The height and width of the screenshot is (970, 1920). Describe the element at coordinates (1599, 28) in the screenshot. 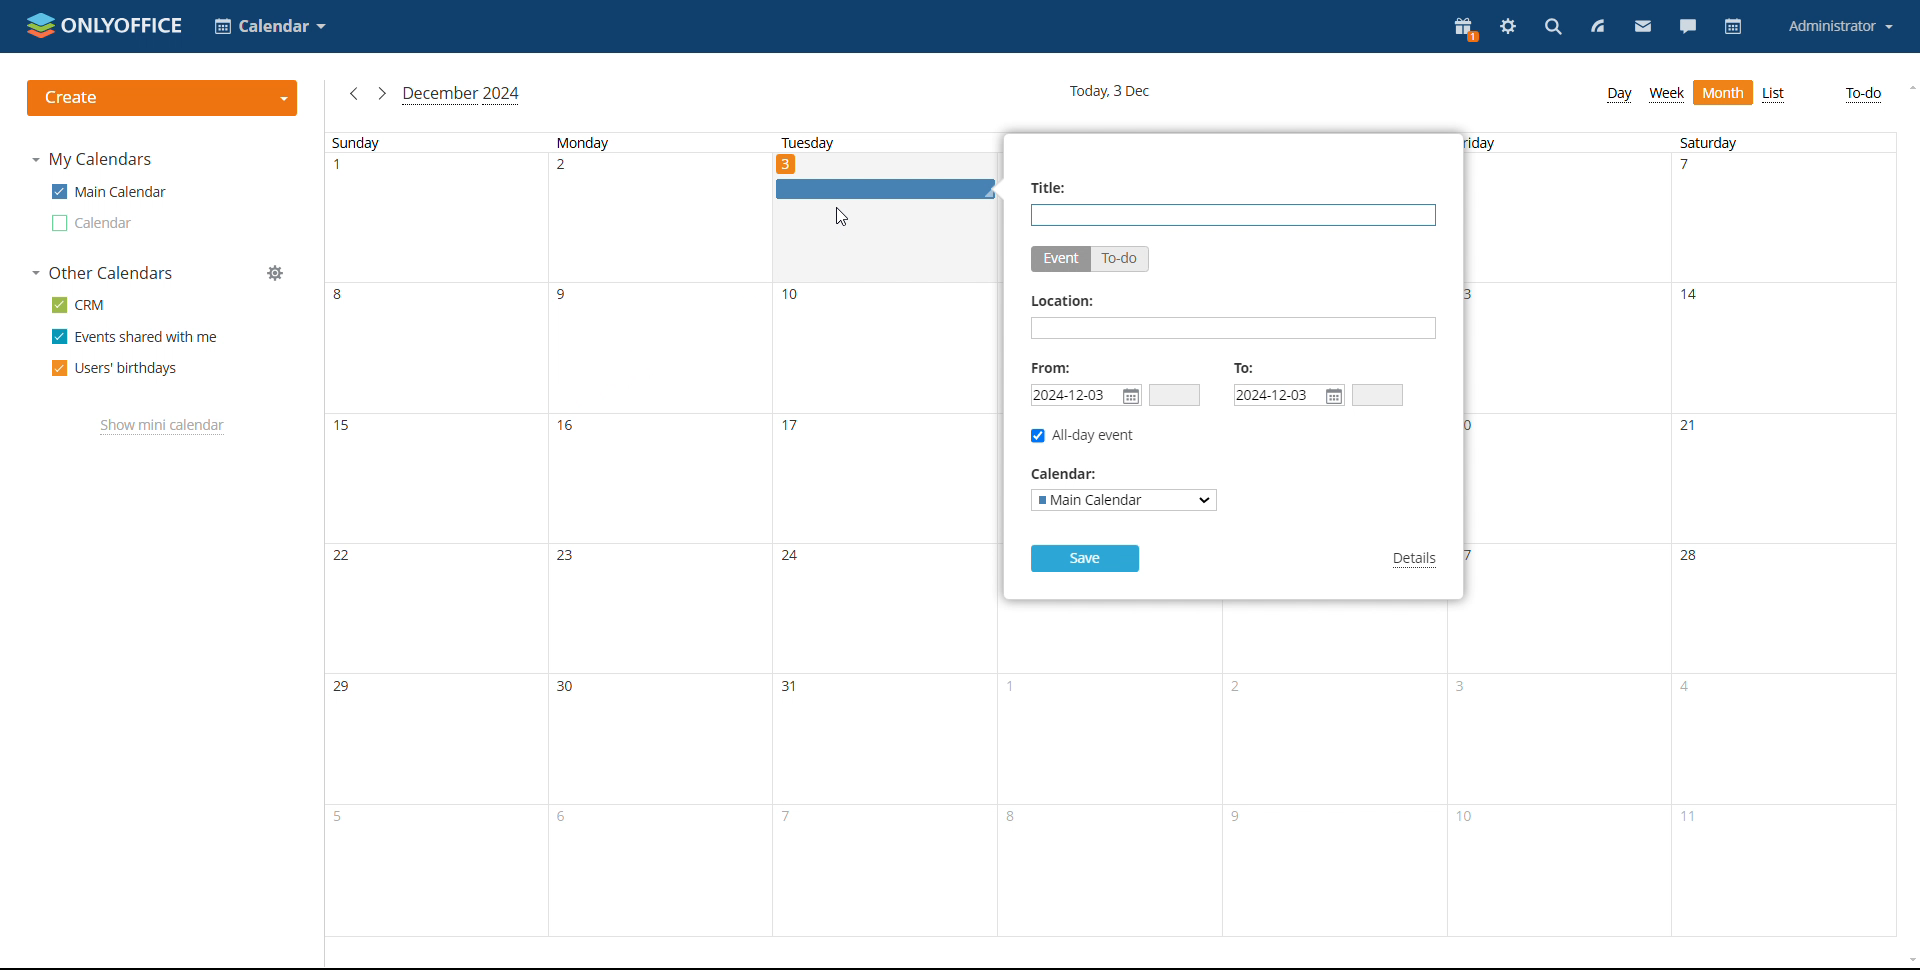

I see `feed` at that location.